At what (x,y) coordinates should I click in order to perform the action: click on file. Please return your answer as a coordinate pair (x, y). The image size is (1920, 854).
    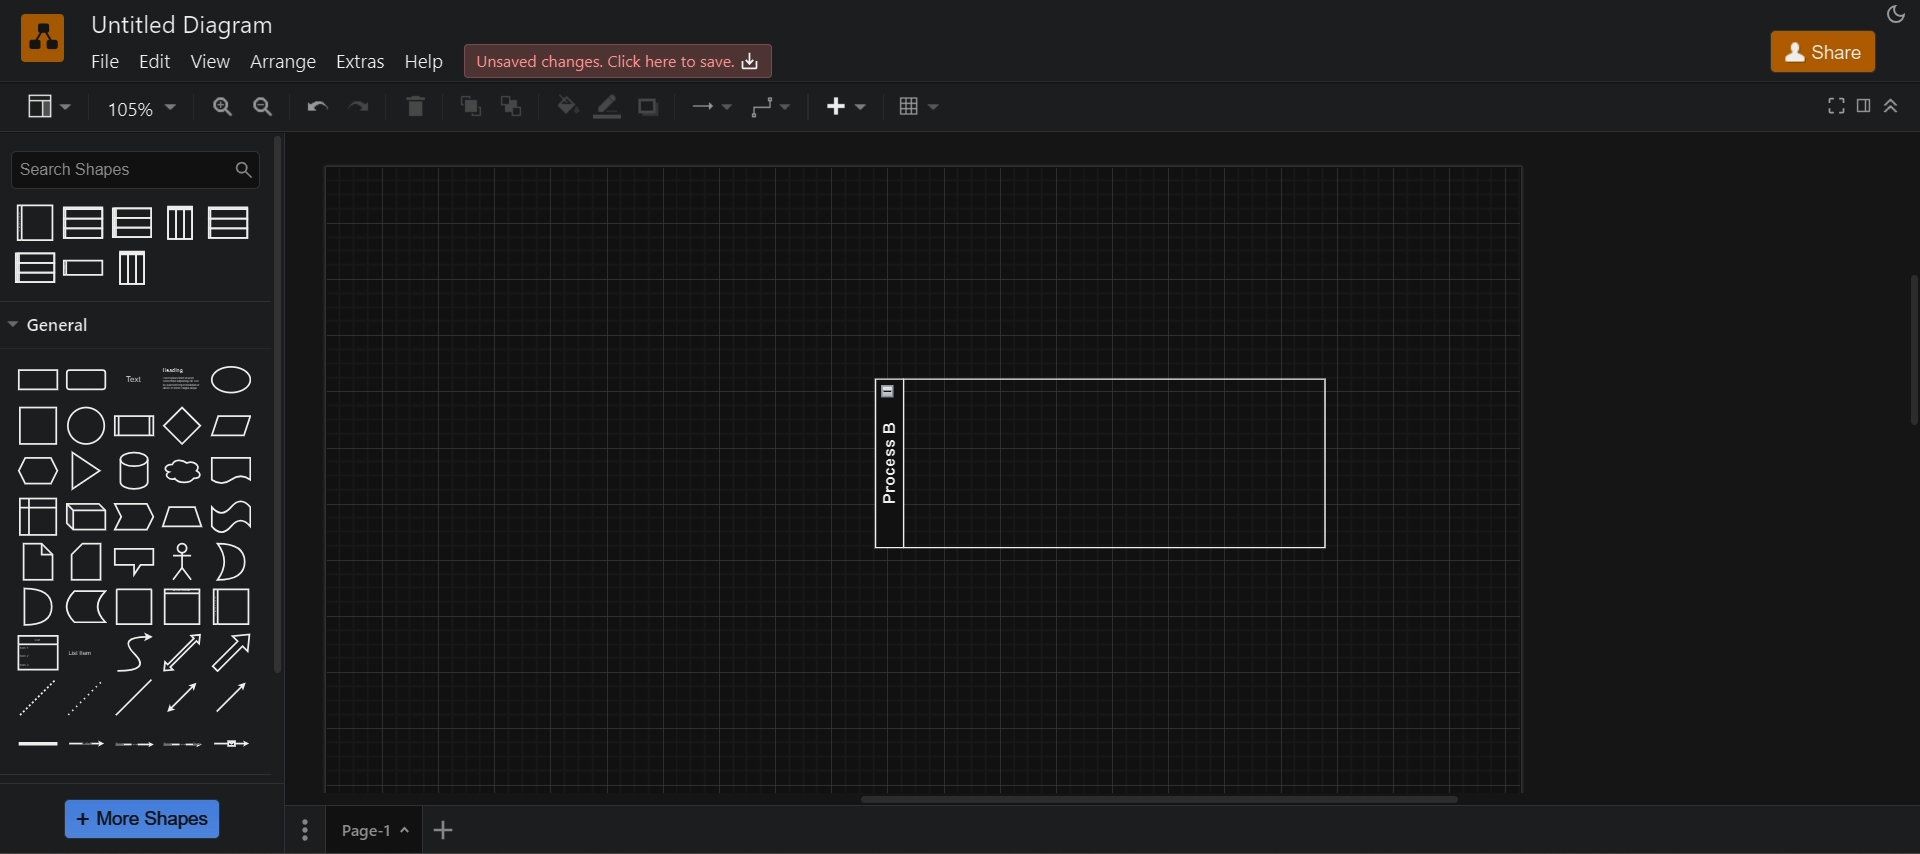
    Looking at the image, I should click on (109, 60).